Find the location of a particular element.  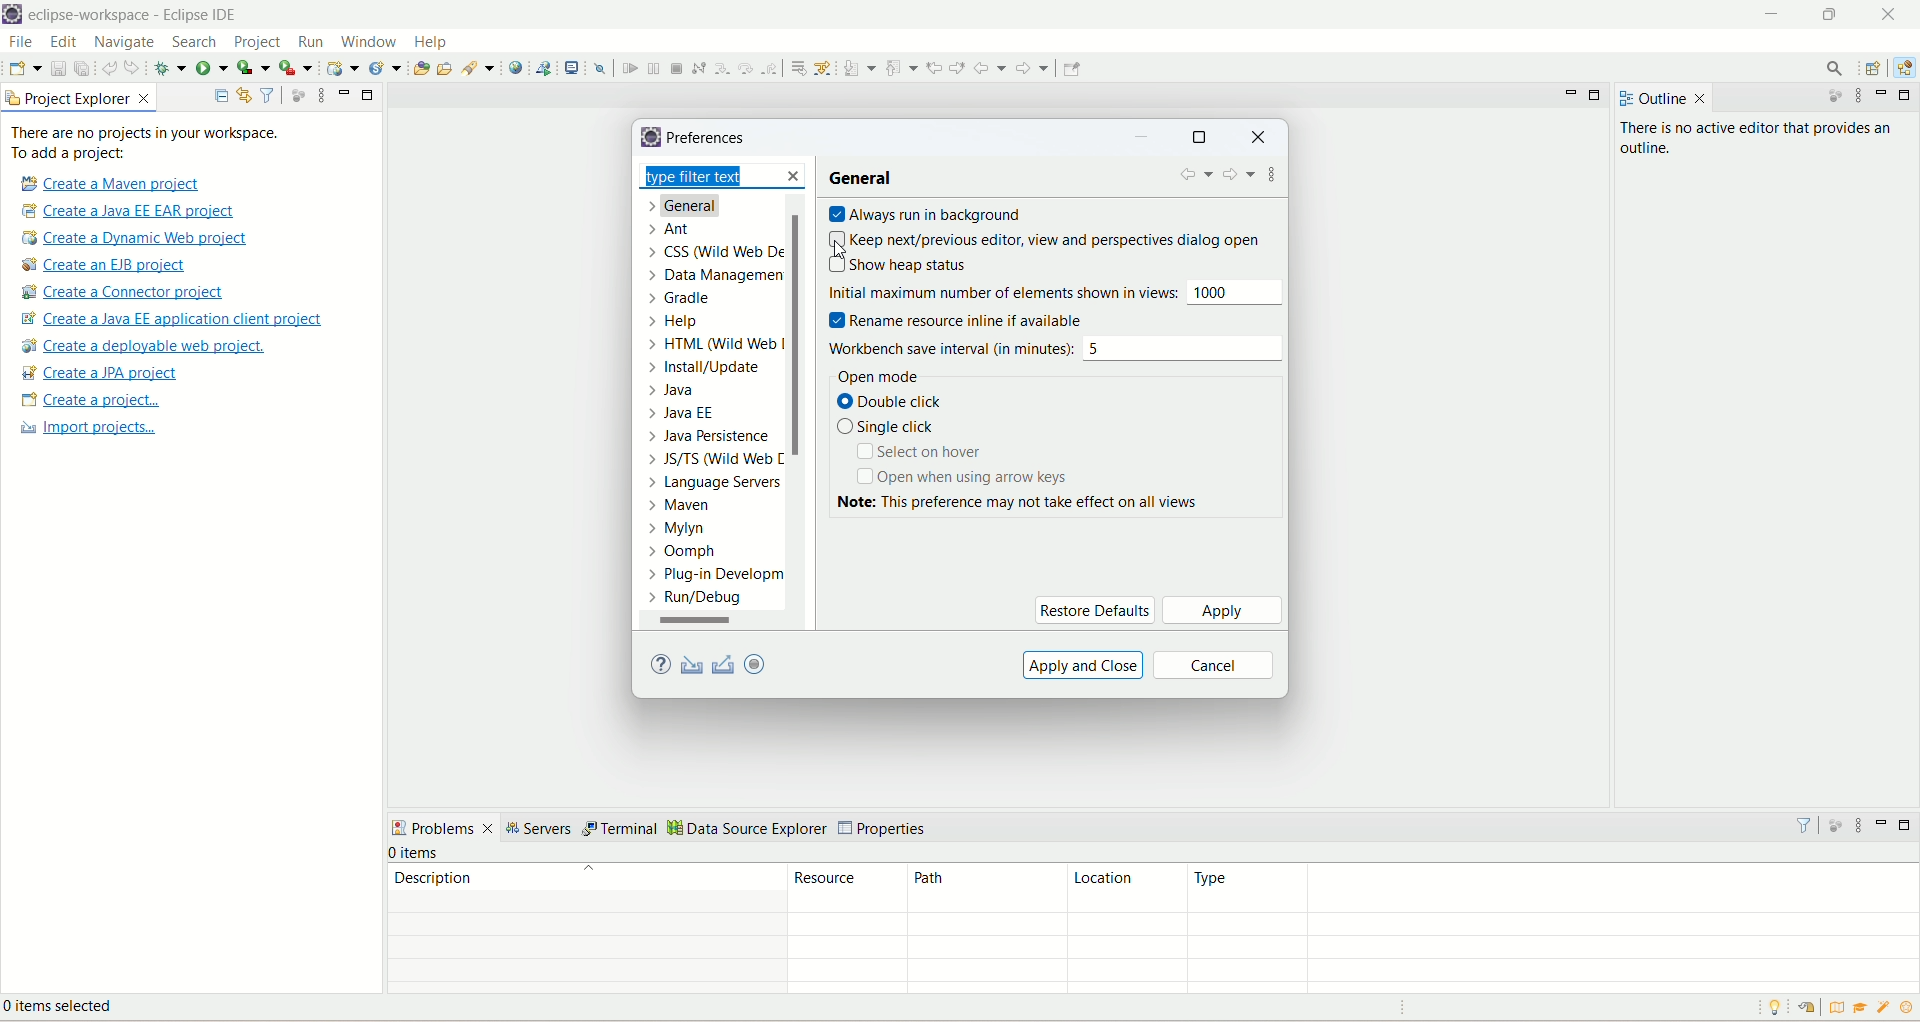

JS/TS is located at coordinates (709, 463).